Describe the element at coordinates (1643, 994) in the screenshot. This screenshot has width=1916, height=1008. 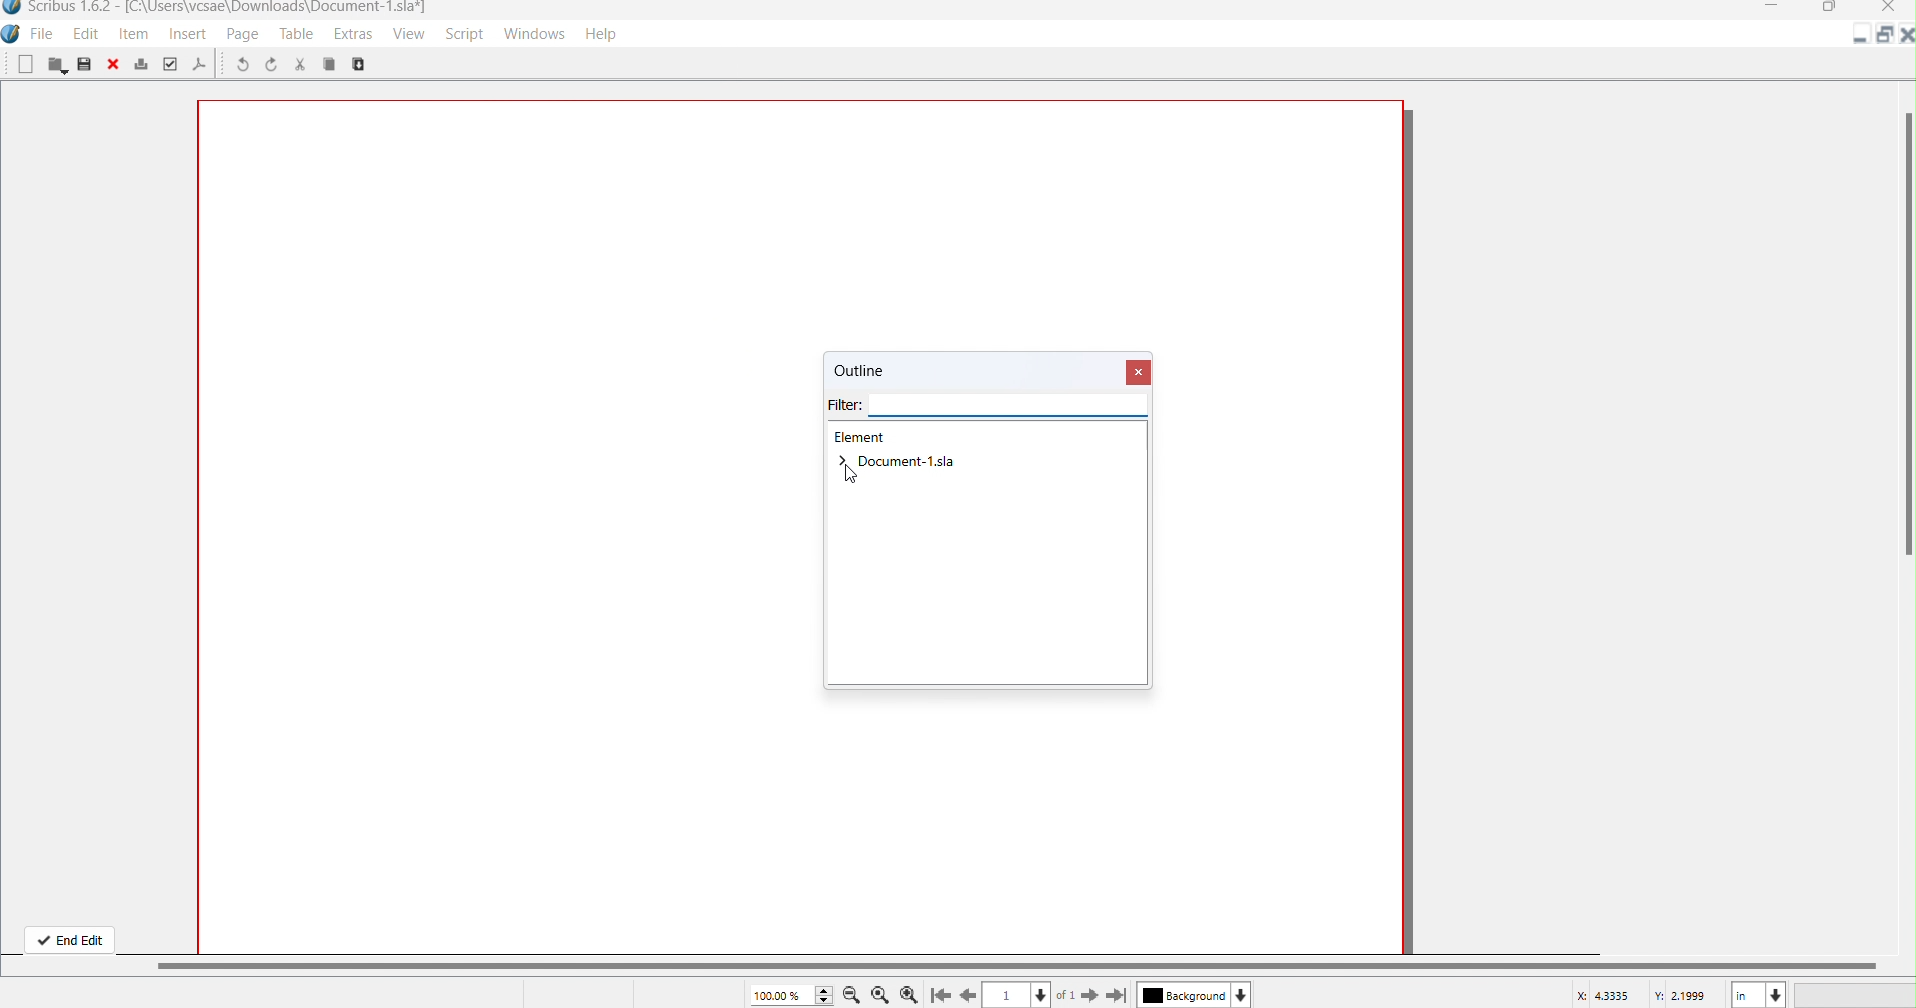
I see `X: 25083  Y: -01250` at that location.